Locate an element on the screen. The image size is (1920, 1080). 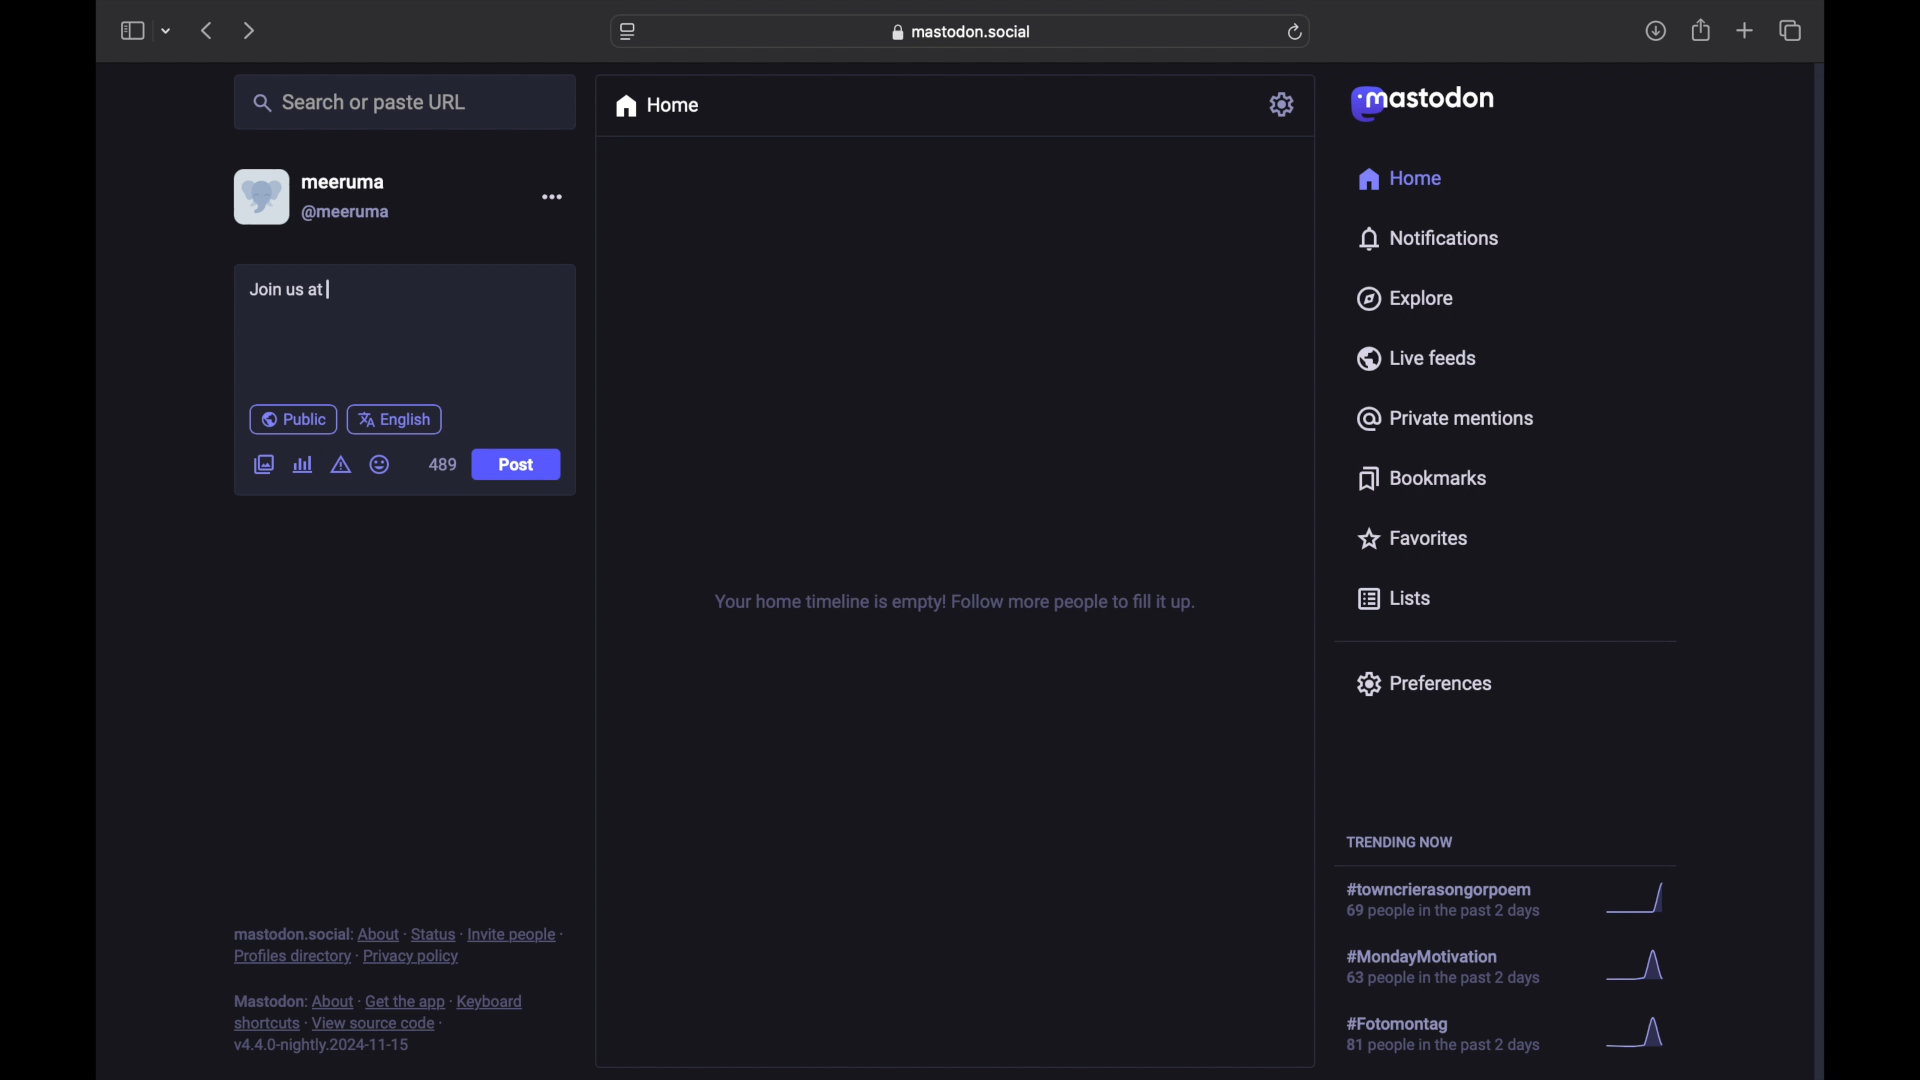
public is located at coordinates (292, 419).